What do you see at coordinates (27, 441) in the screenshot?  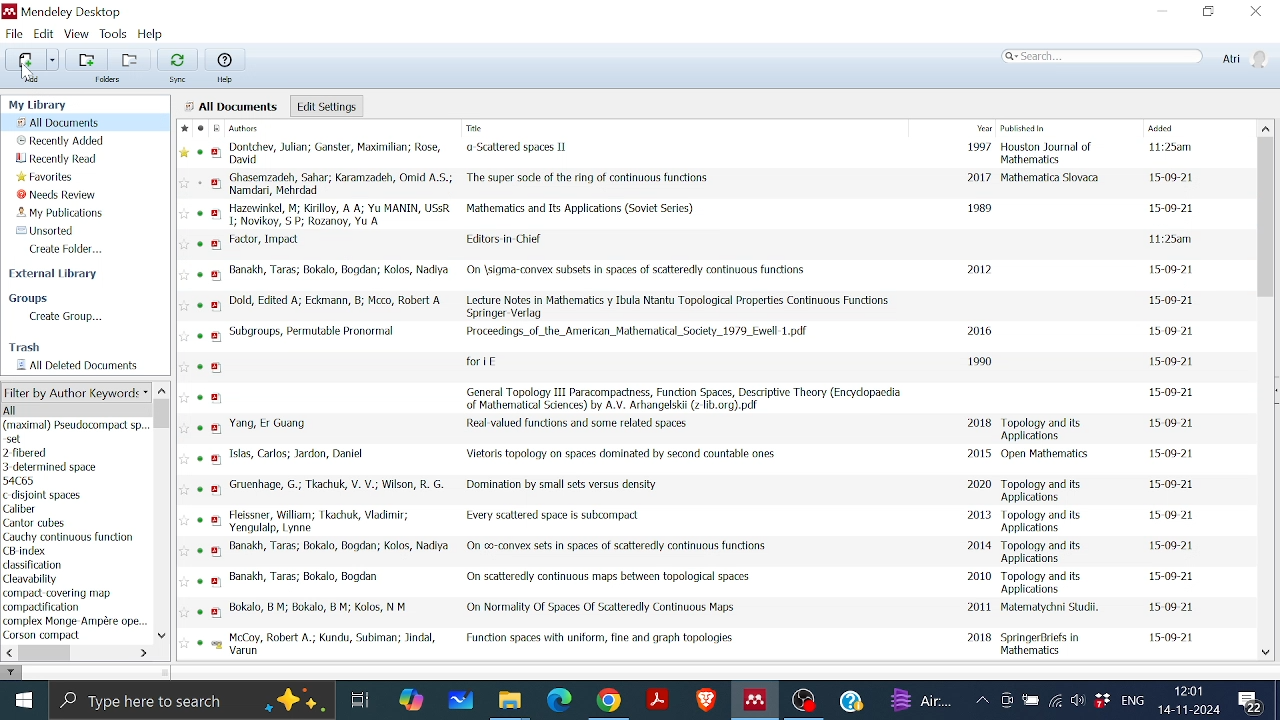 I see `author` at bounding box center [27, 441].